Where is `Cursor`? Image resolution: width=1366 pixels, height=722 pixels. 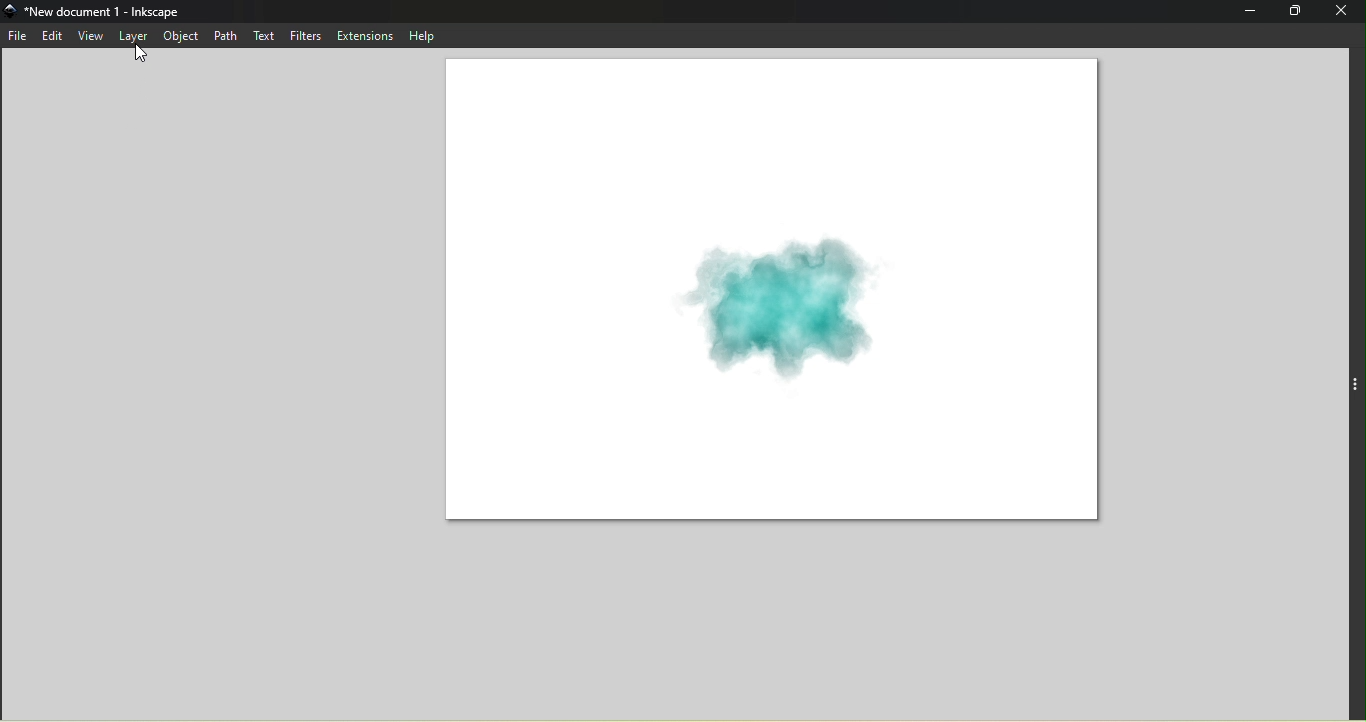 Cursor is located at coordinates (138, 55).